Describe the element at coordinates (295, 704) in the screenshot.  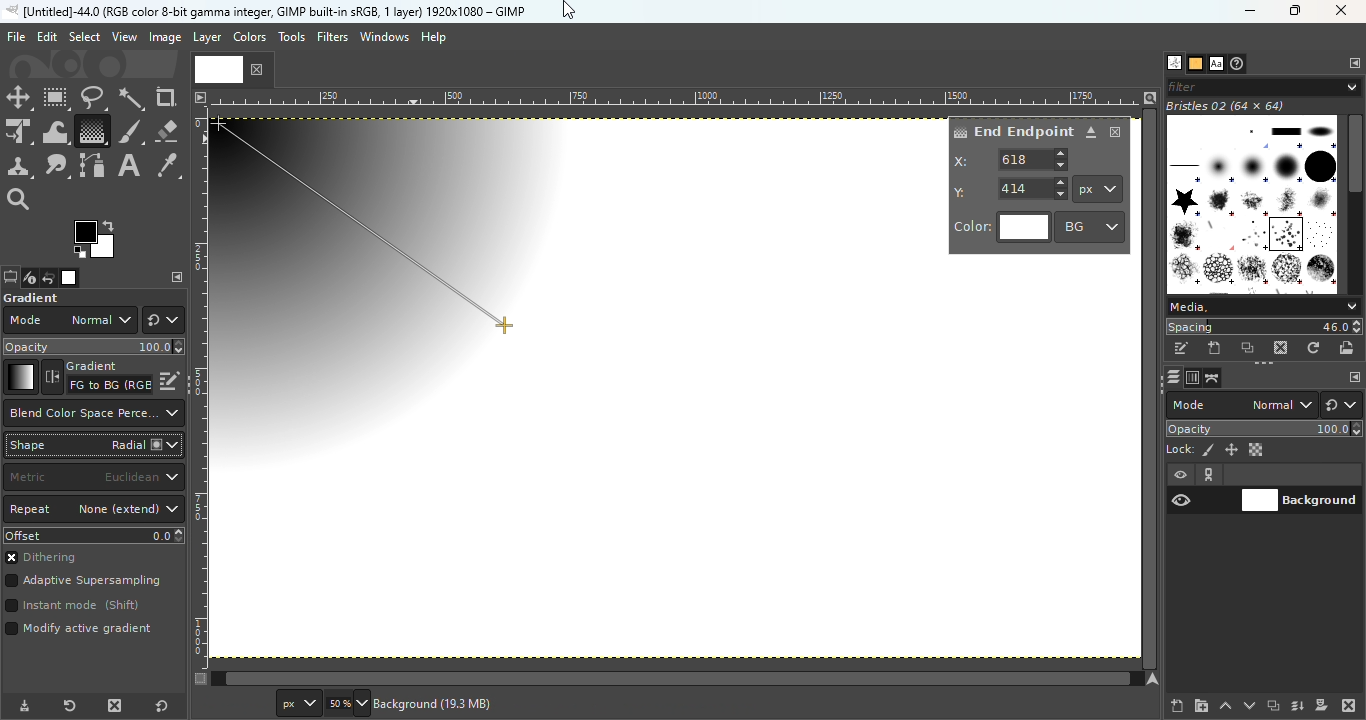
I see `Ruler measurement` at that location.